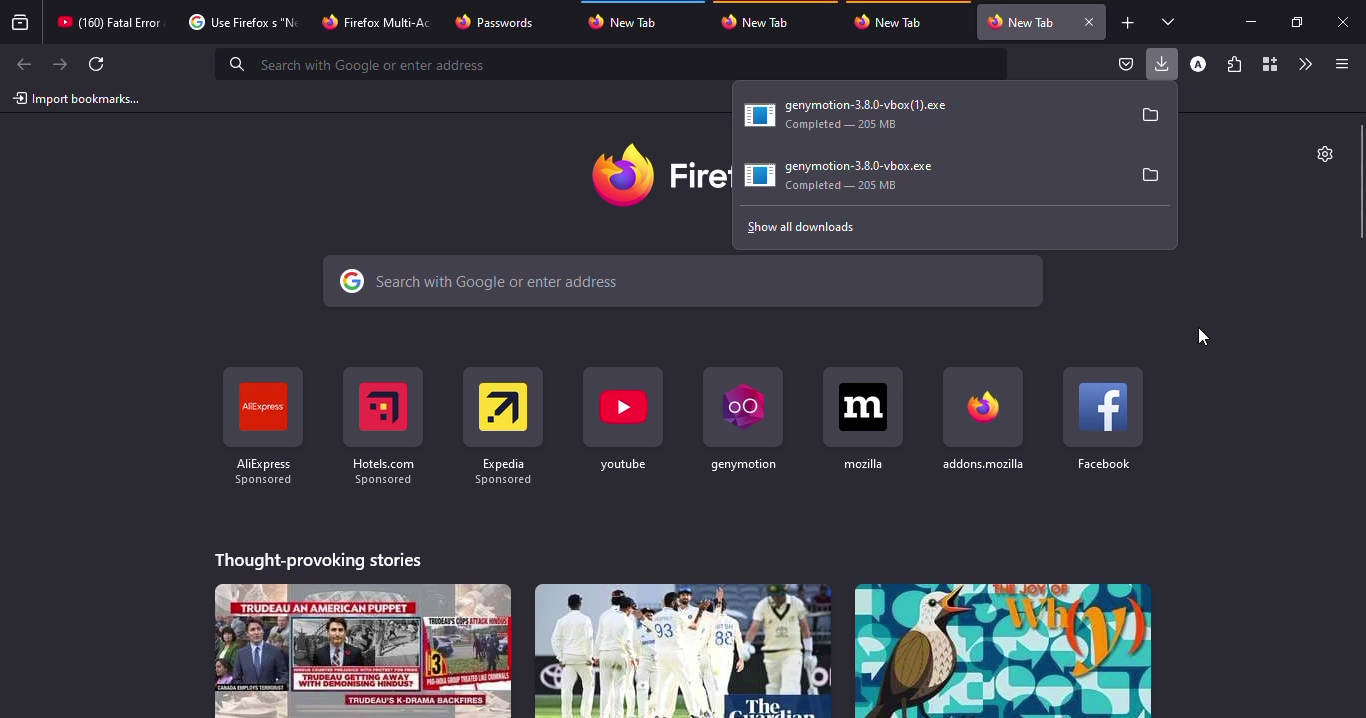 The height and width of the screenshot is (718, 1366). Describe the element at coordinates (78, 98) in the screenshot. I see `import bookmarks` at that location.